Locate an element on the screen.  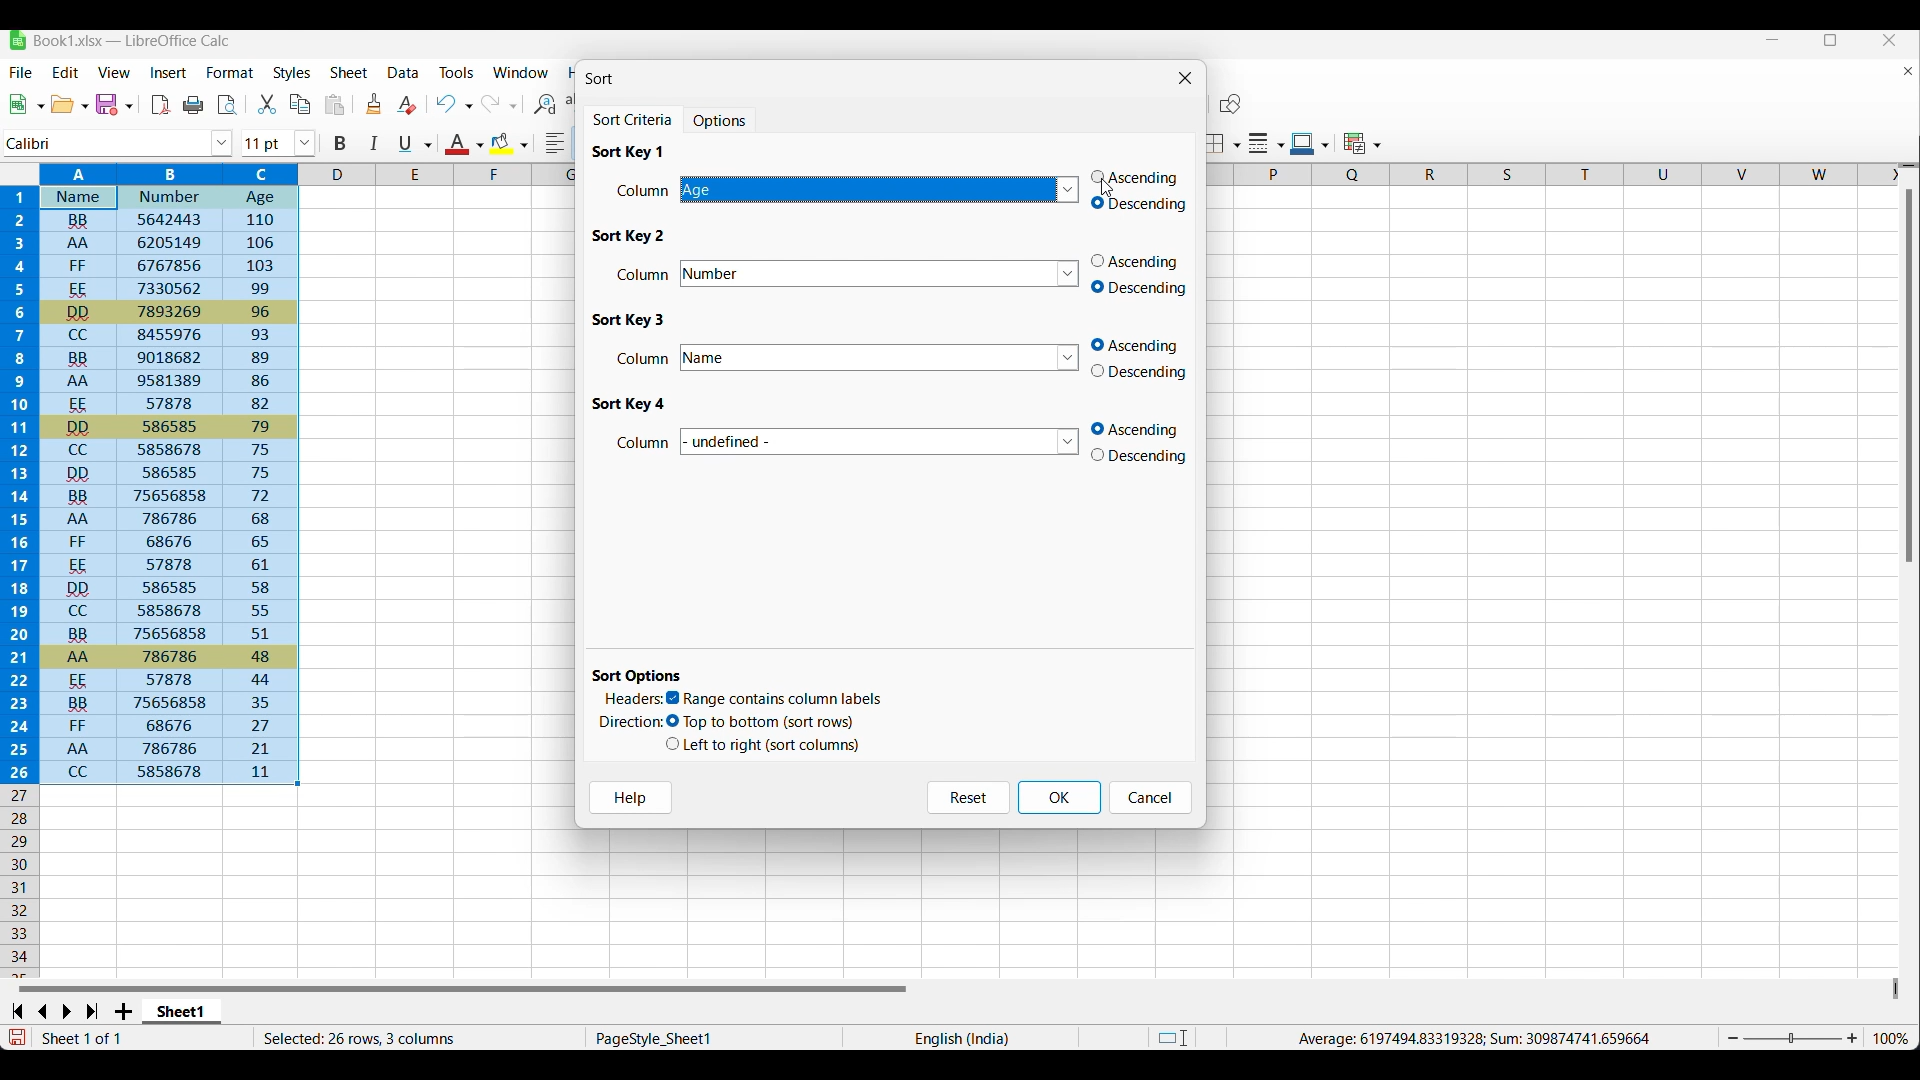
Input font size is located at coordinates (267, 143).